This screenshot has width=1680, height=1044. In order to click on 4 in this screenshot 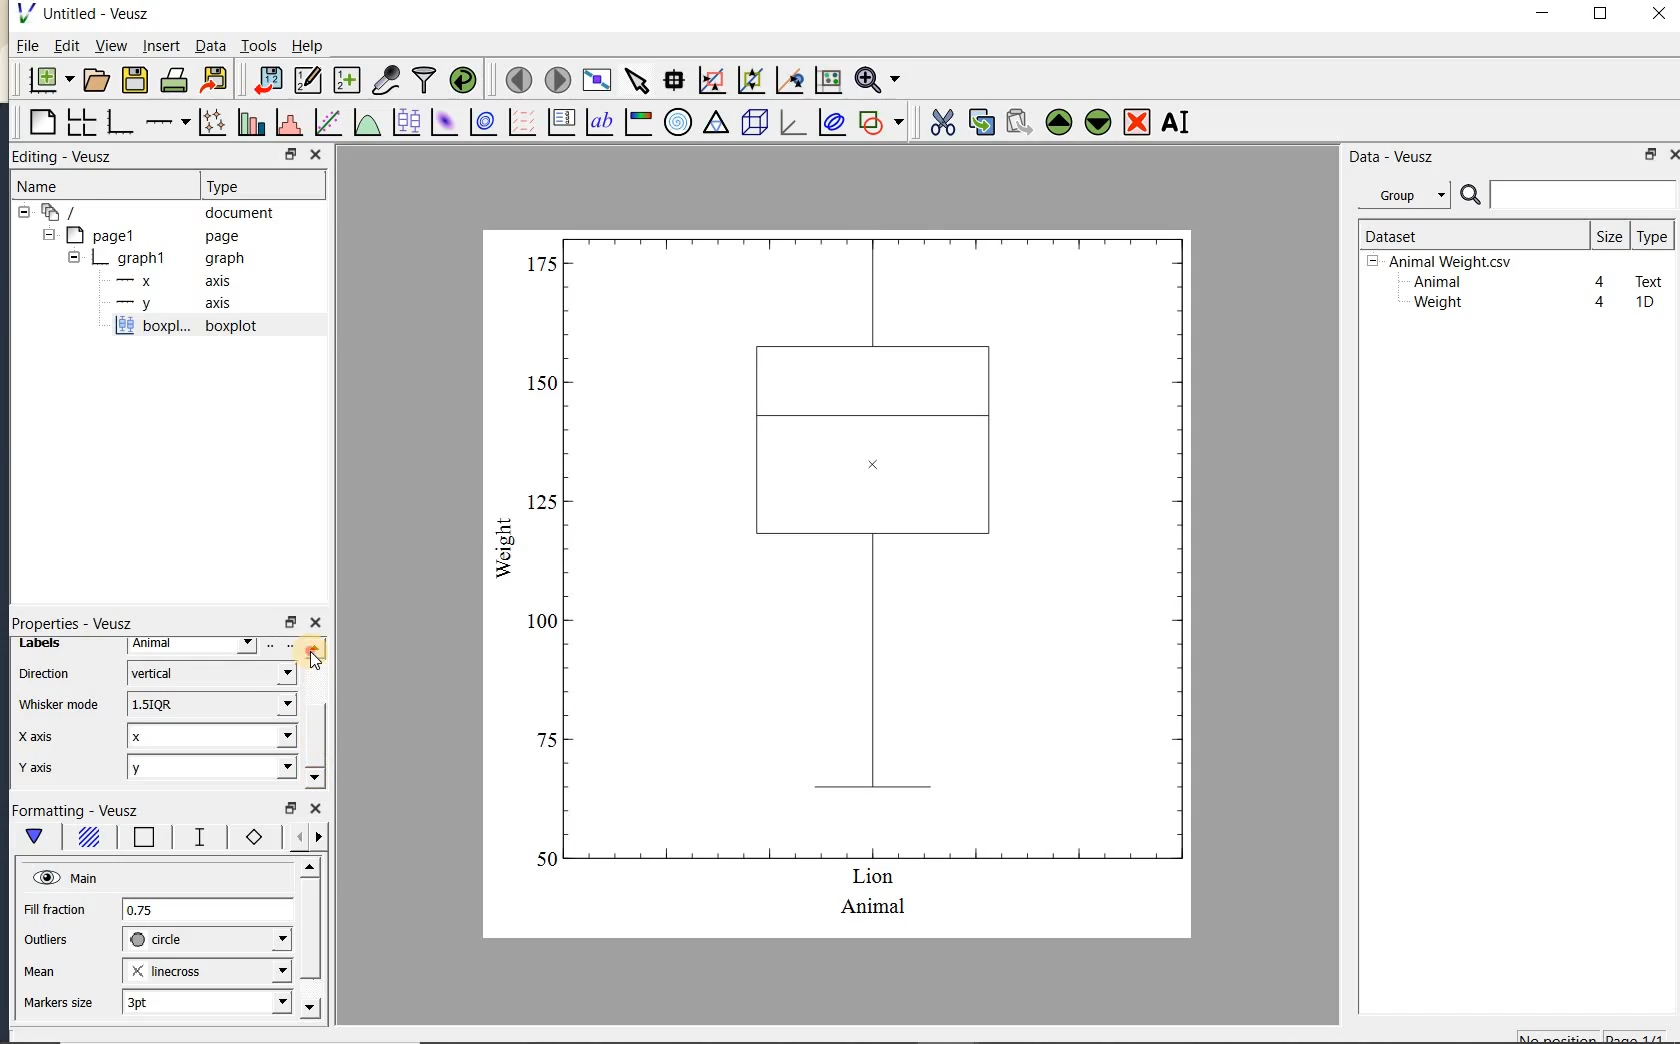, I will do `click(1601, 303)`.